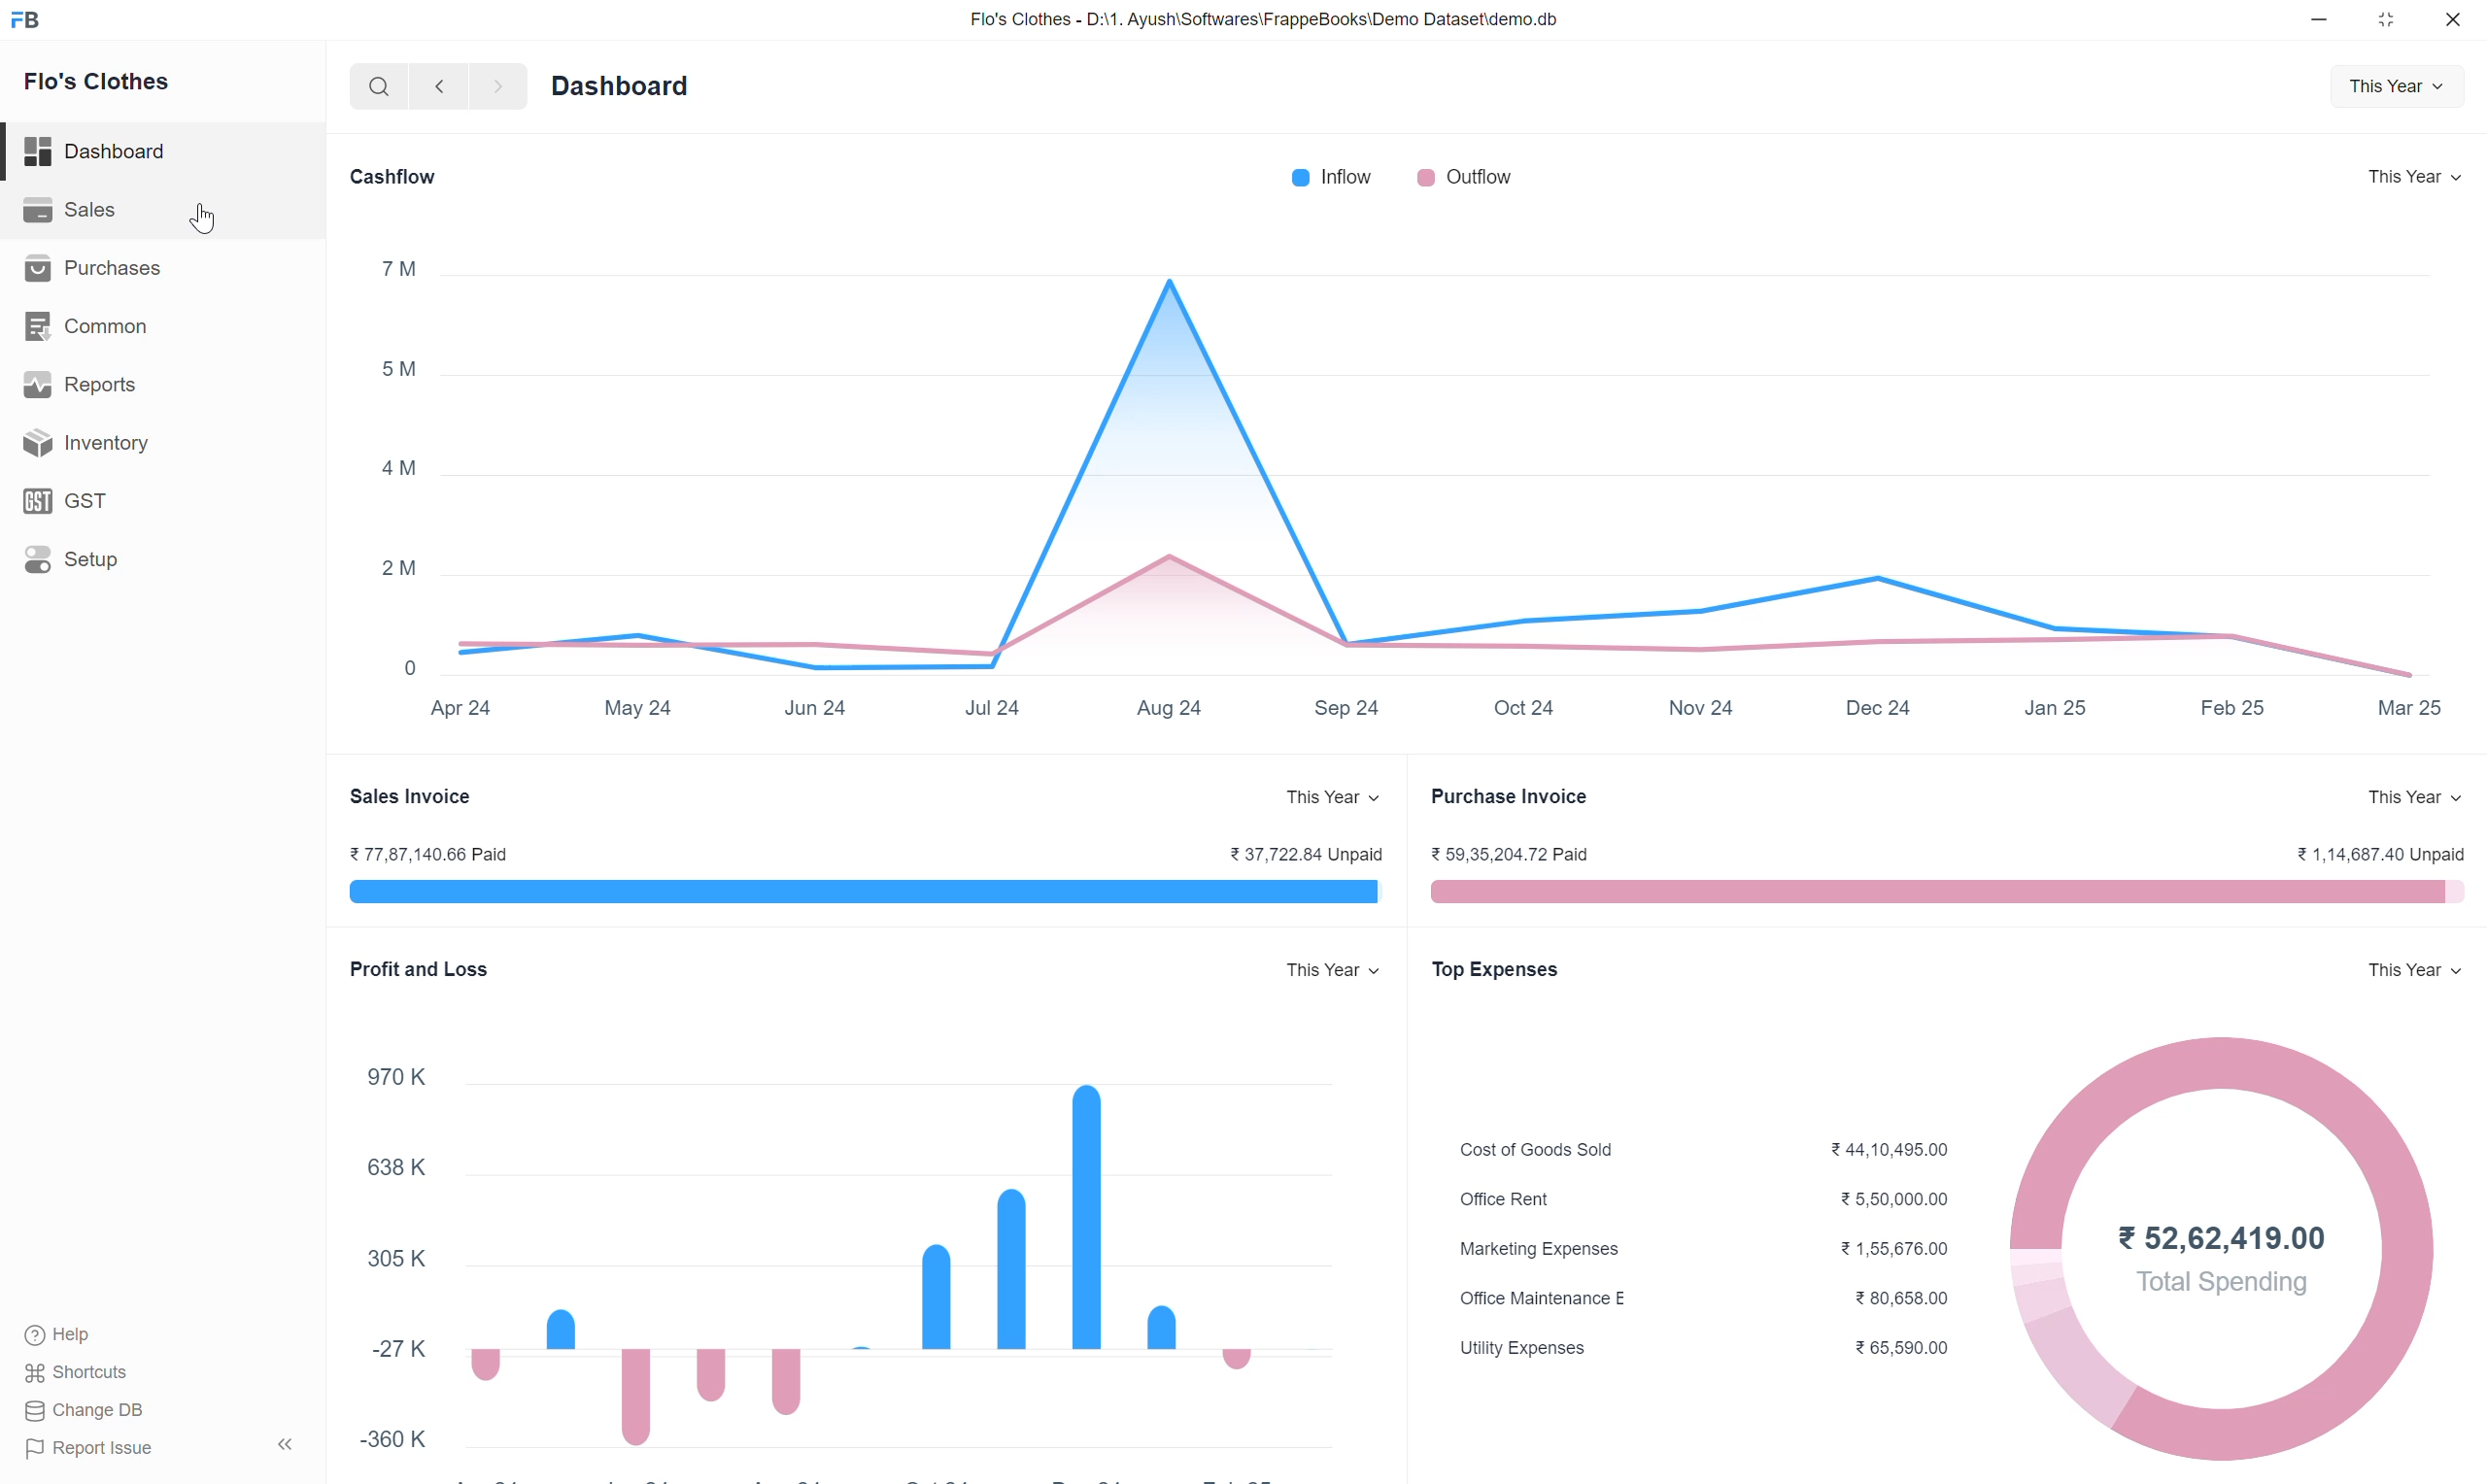 The width and height of the screenshot is (2487, 1484). What do you see at coordinates (66, 500) in the screenshot?
I see `GST` at bounding box center [66, 500].